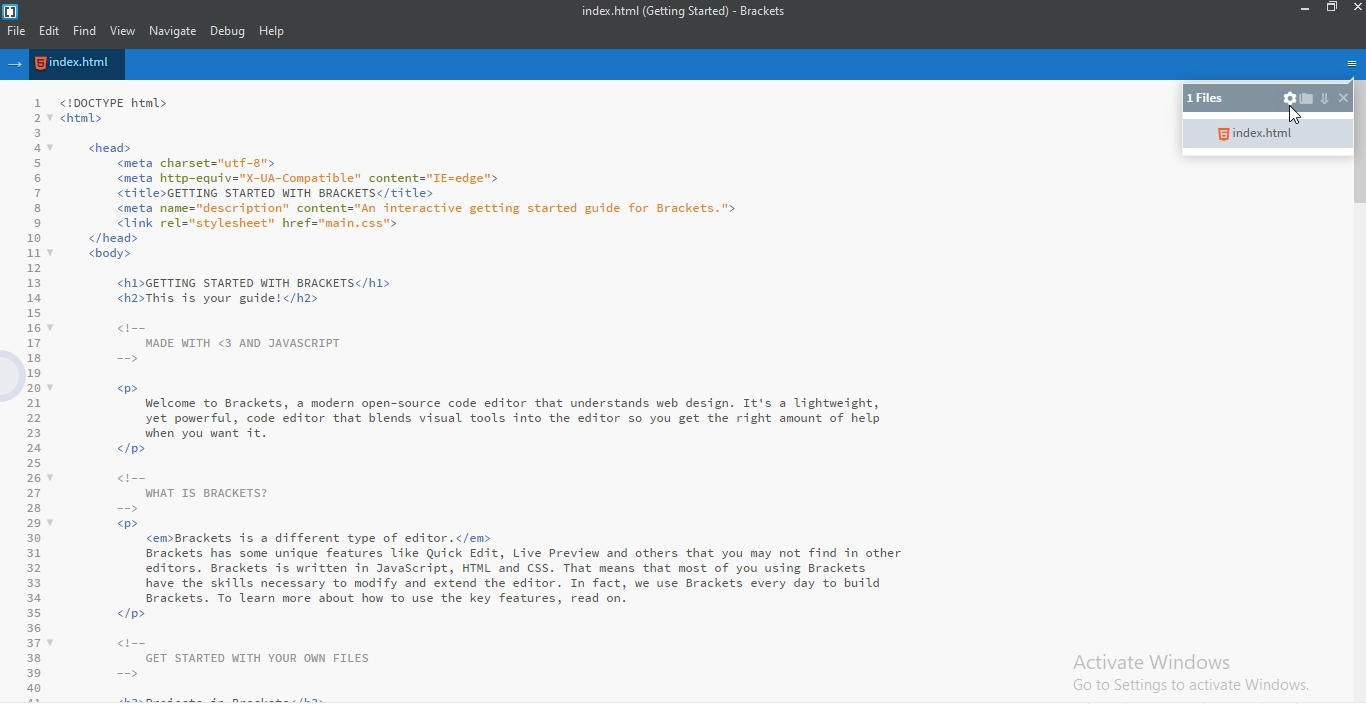 Image resolution: width=1366 pixels, height=704 pixels. What do you see at coordinates (1357, 7) in the screenshot?
I see `close` at bounding box center [1357, 7].